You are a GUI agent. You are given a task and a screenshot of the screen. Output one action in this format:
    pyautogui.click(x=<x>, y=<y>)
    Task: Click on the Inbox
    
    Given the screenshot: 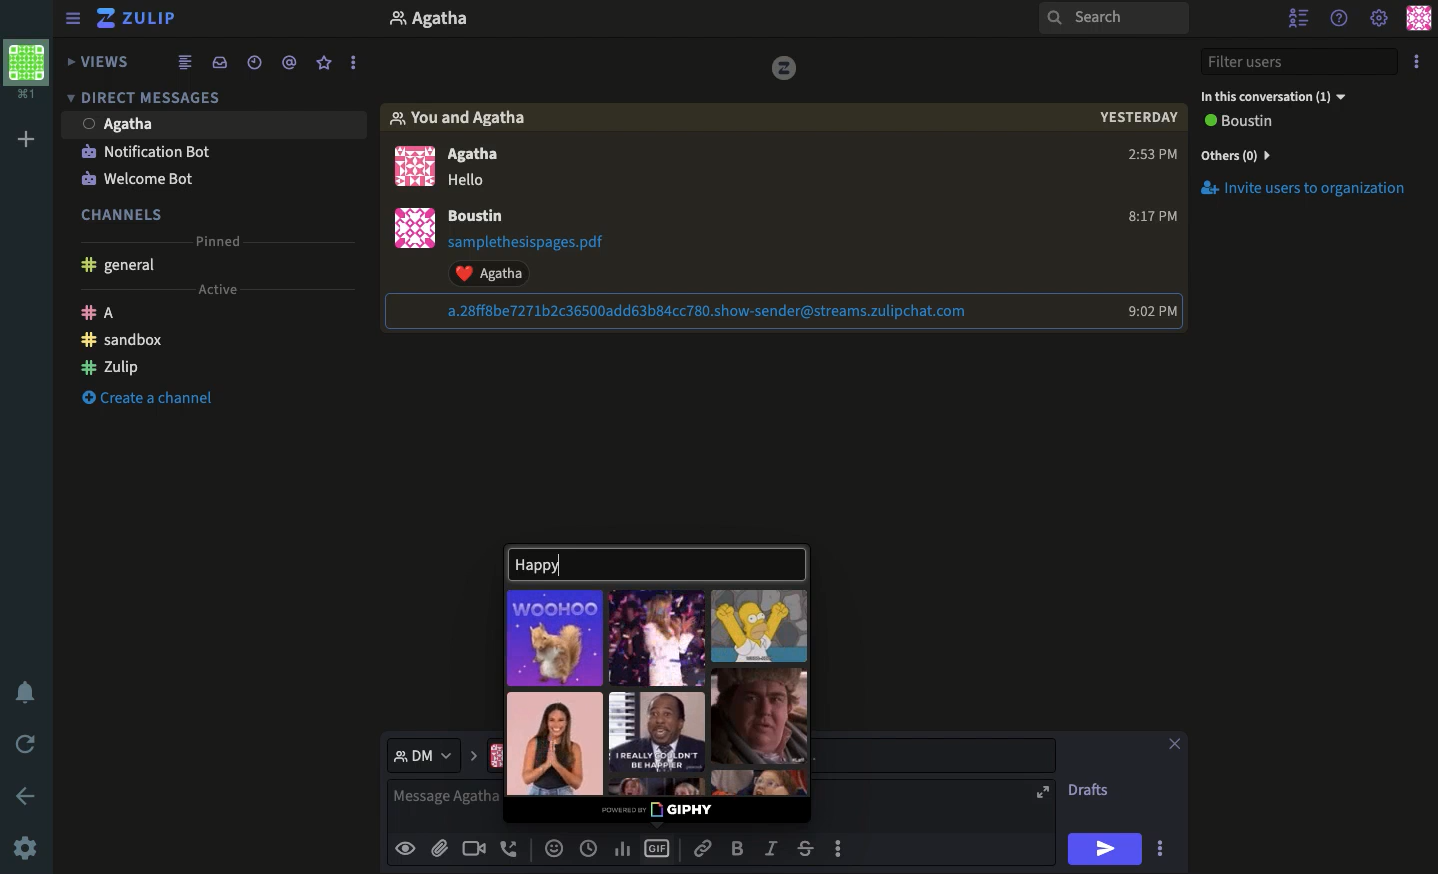 What is the action you would take?
    pyautogui.click(x=224, y=63)
    